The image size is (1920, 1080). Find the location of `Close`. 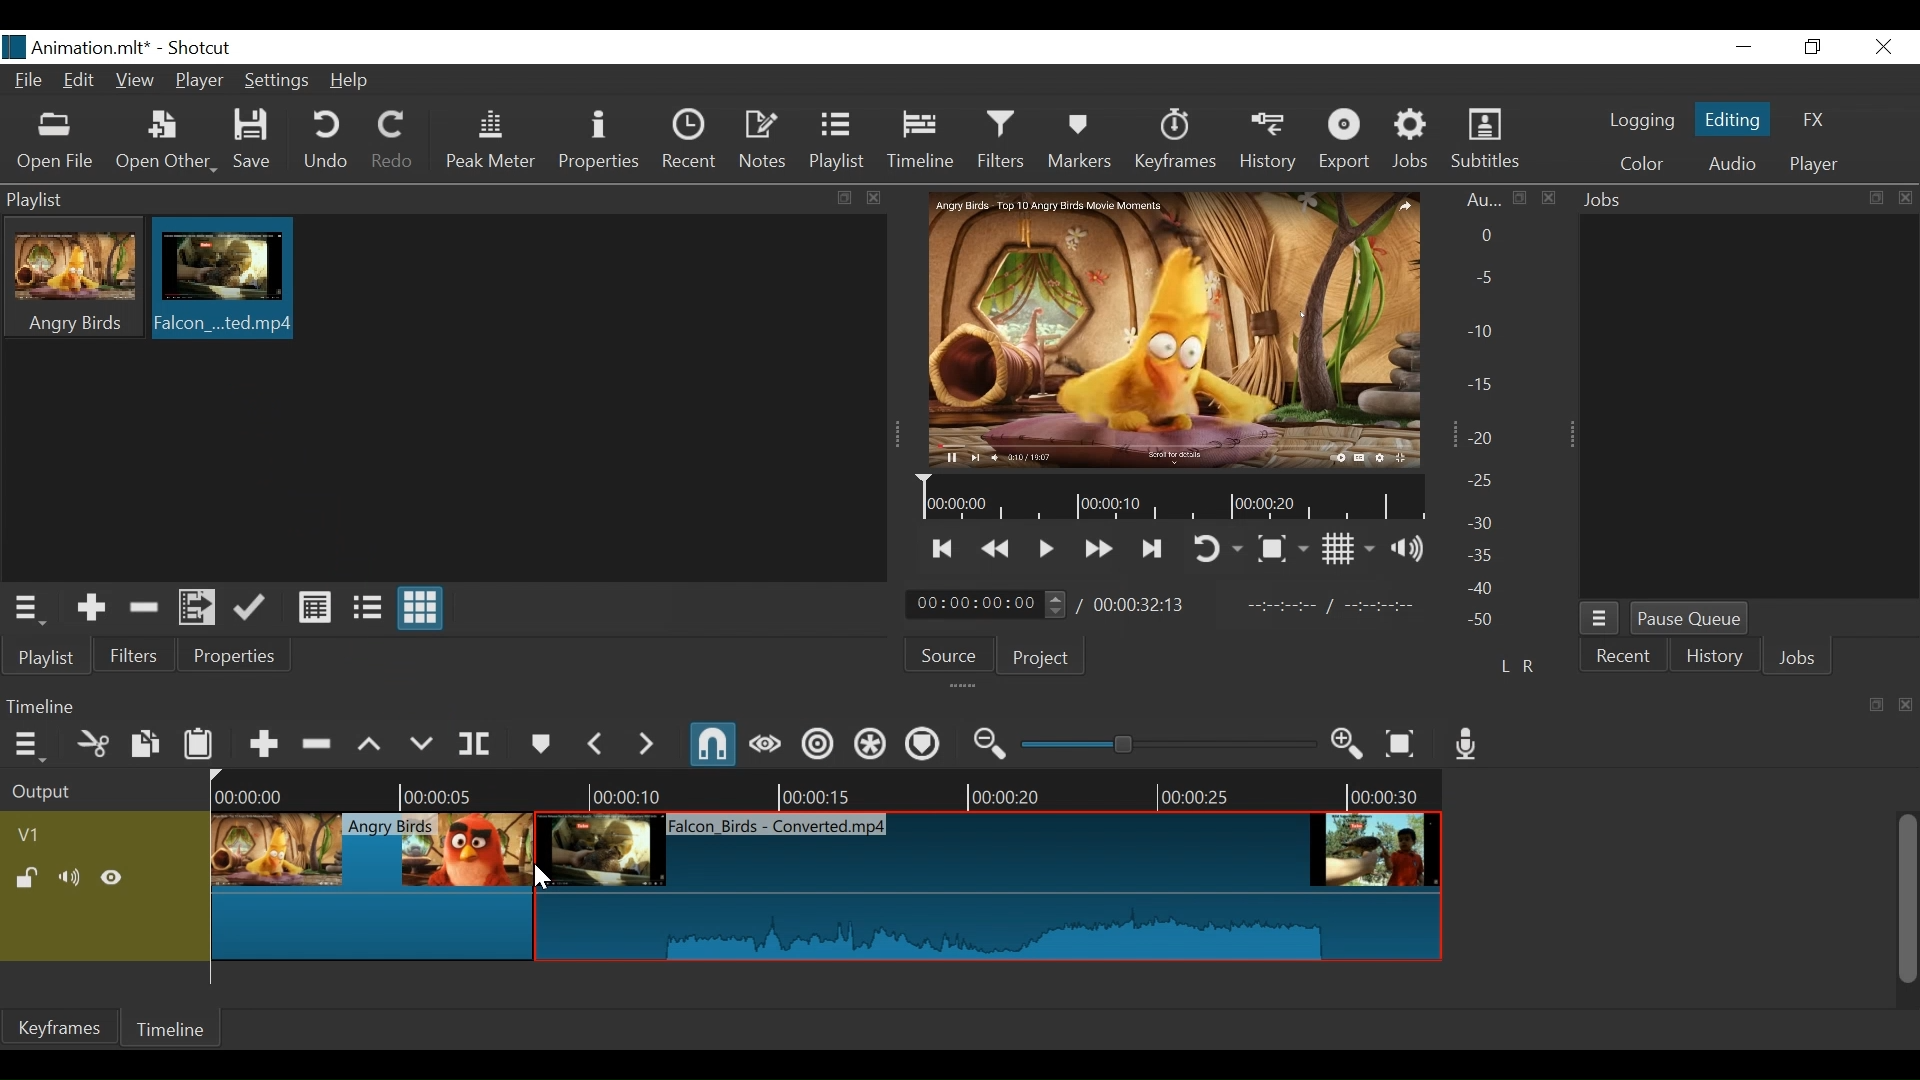

Close is located at coordinates (1885, 48).